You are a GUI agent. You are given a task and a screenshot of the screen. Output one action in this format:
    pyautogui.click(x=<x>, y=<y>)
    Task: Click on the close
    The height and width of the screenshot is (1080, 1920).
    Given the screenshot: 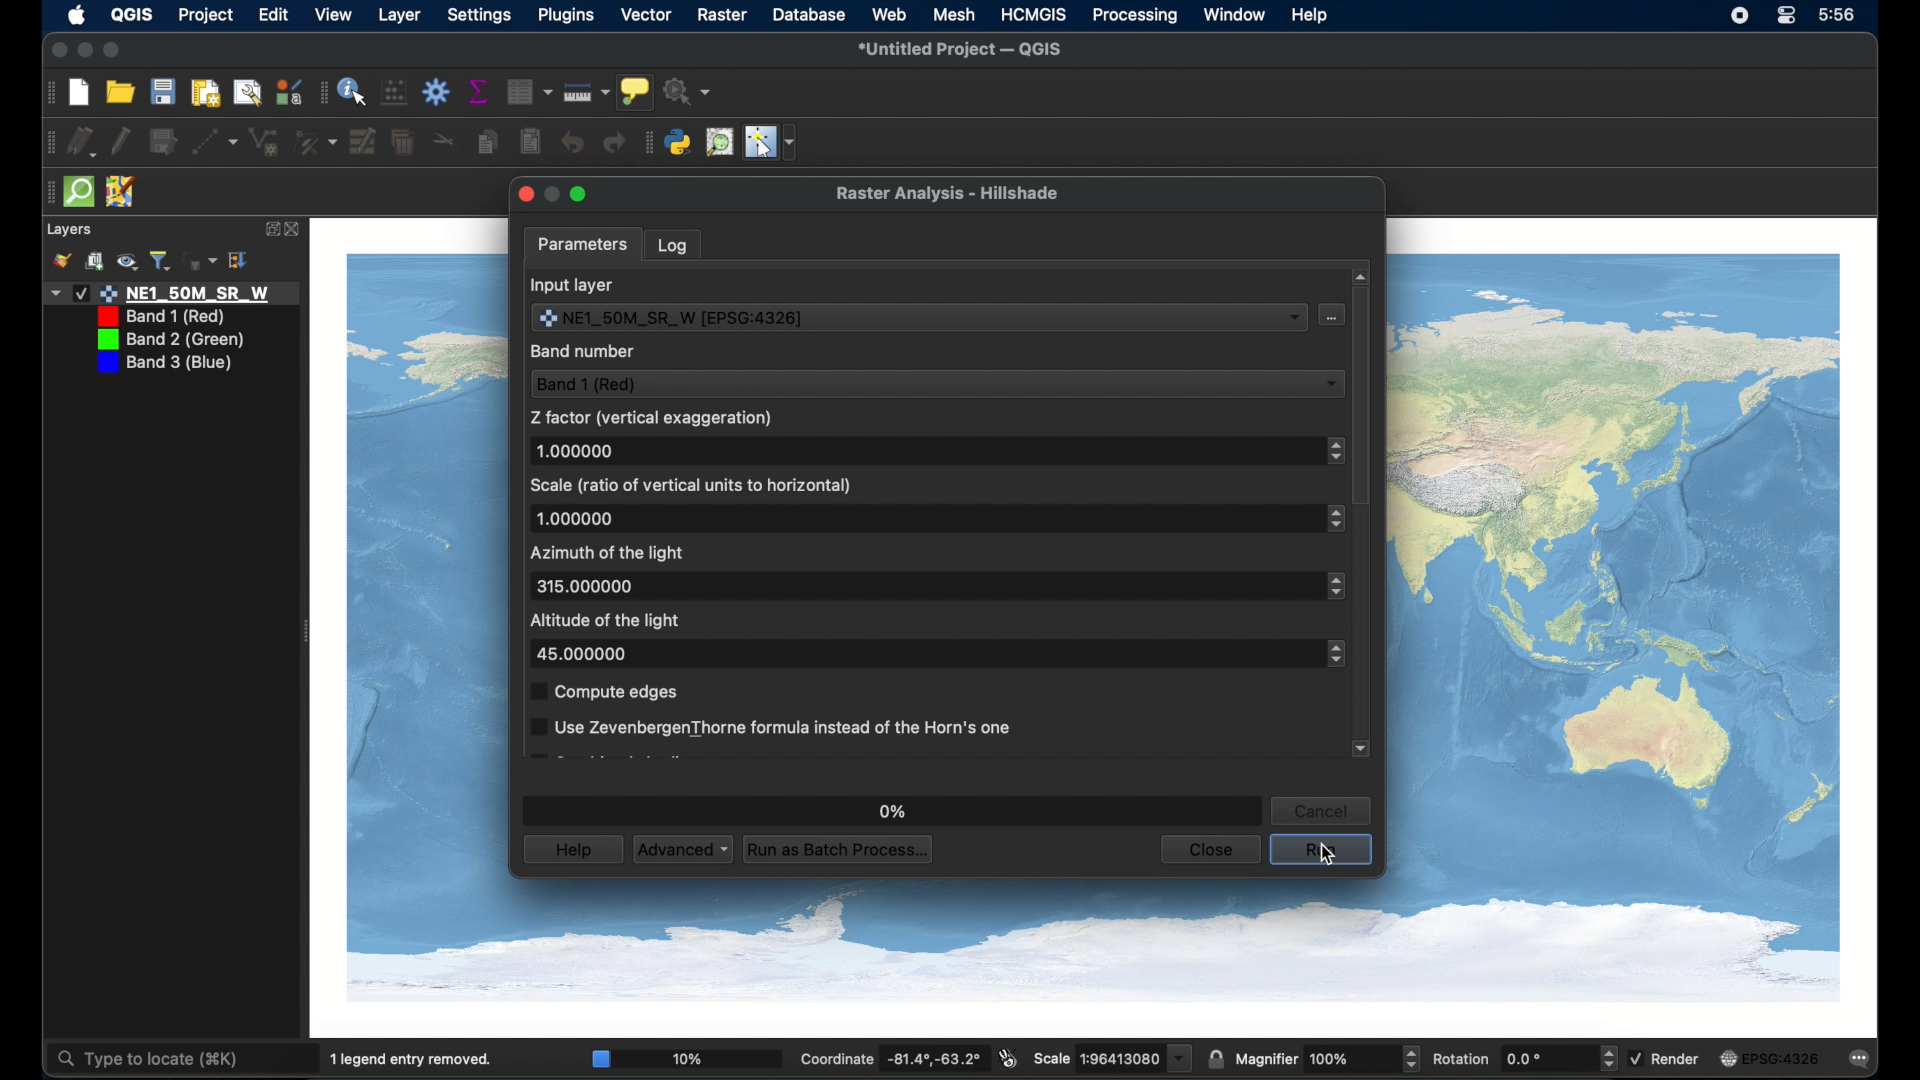 What is the action you would take?
    pyautogui.click(x=54, y=51)
    